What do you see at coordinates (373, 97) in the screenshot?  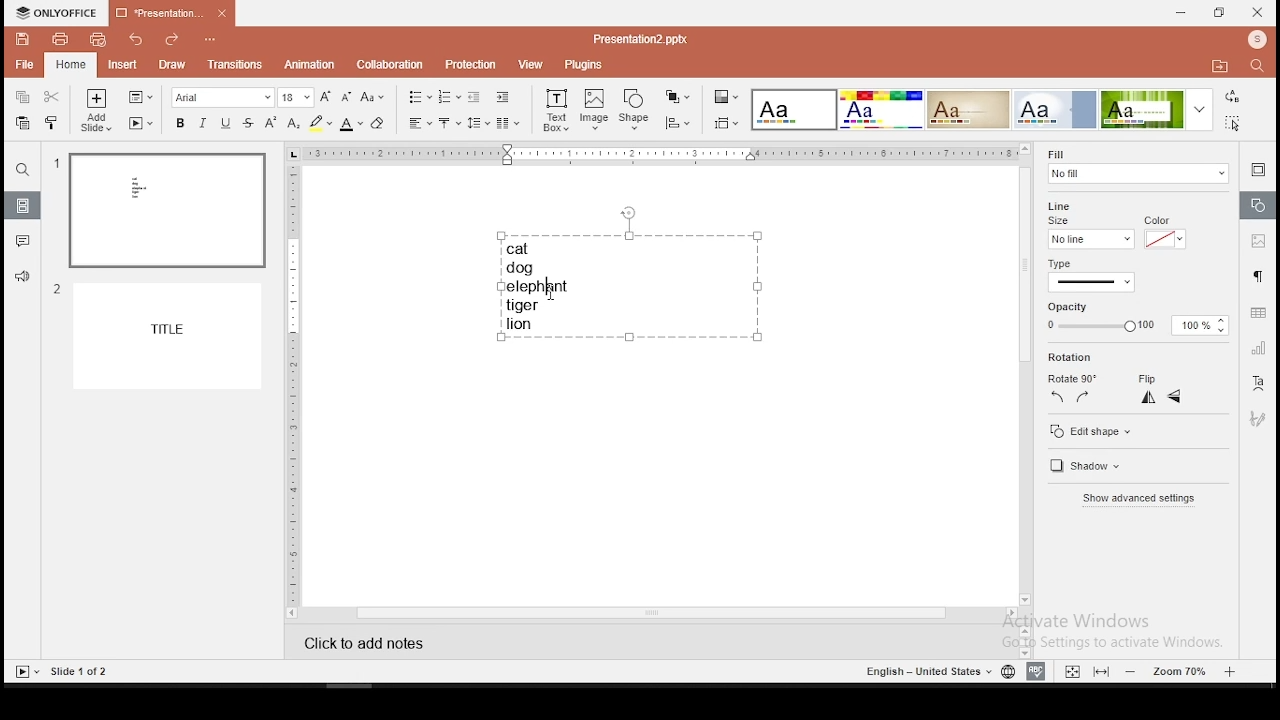 I see `change case` at bounding box center [373, 97].